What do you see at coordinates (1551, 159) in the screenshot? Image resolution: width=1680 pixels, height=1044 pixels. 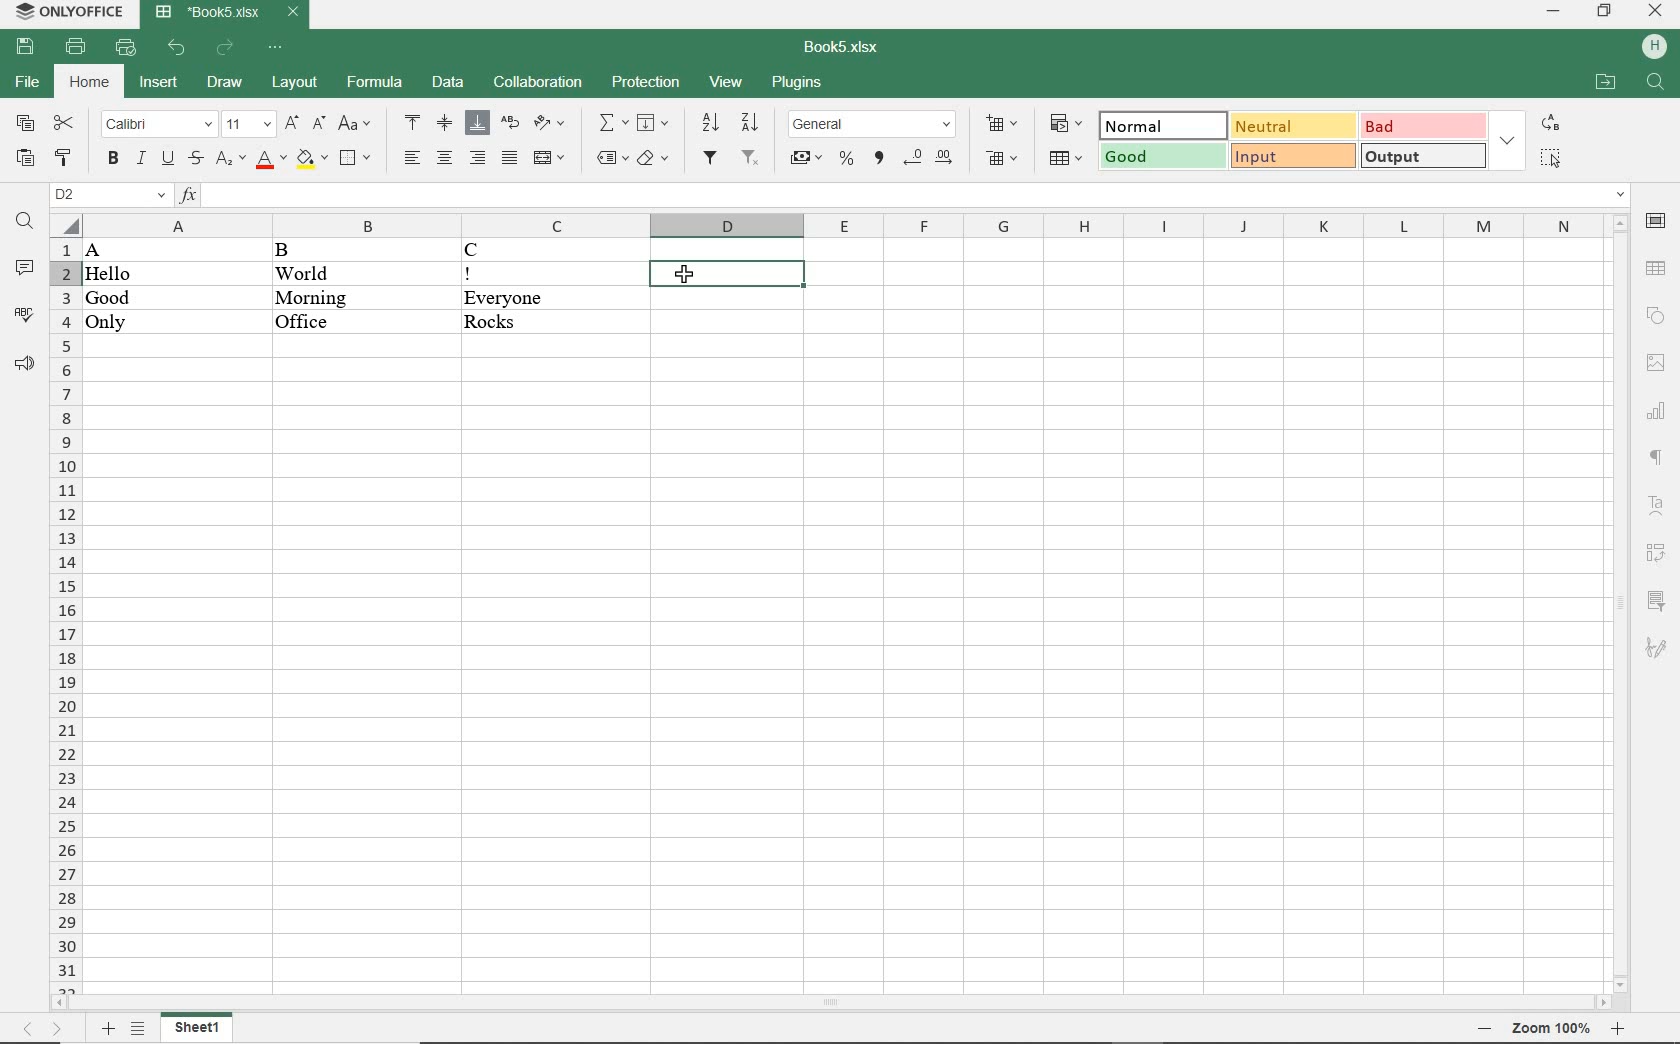 I see `SELECT ALL` at bounding box center [1551, 159].